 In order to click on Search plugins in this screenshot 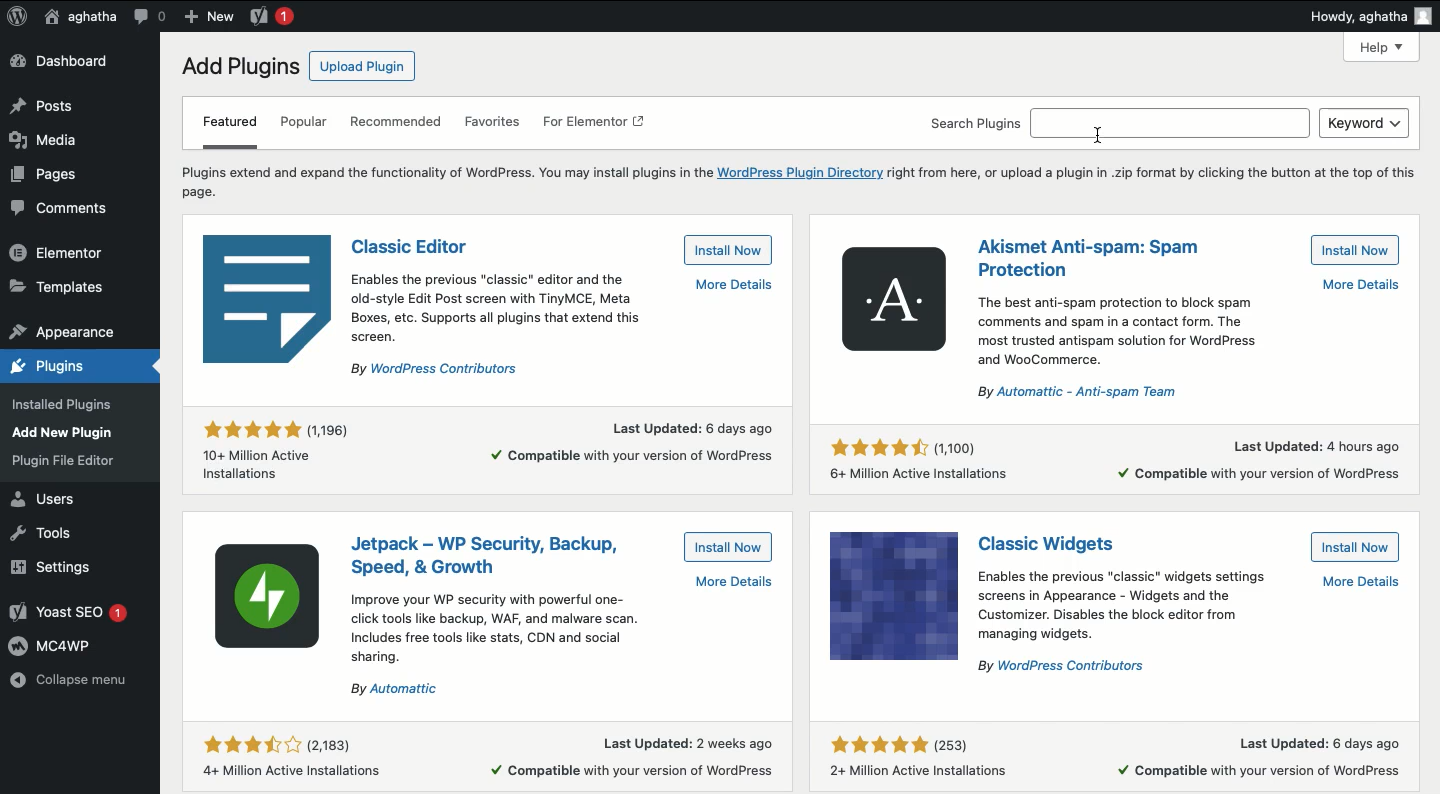, I will do `click(1117, 122)`.